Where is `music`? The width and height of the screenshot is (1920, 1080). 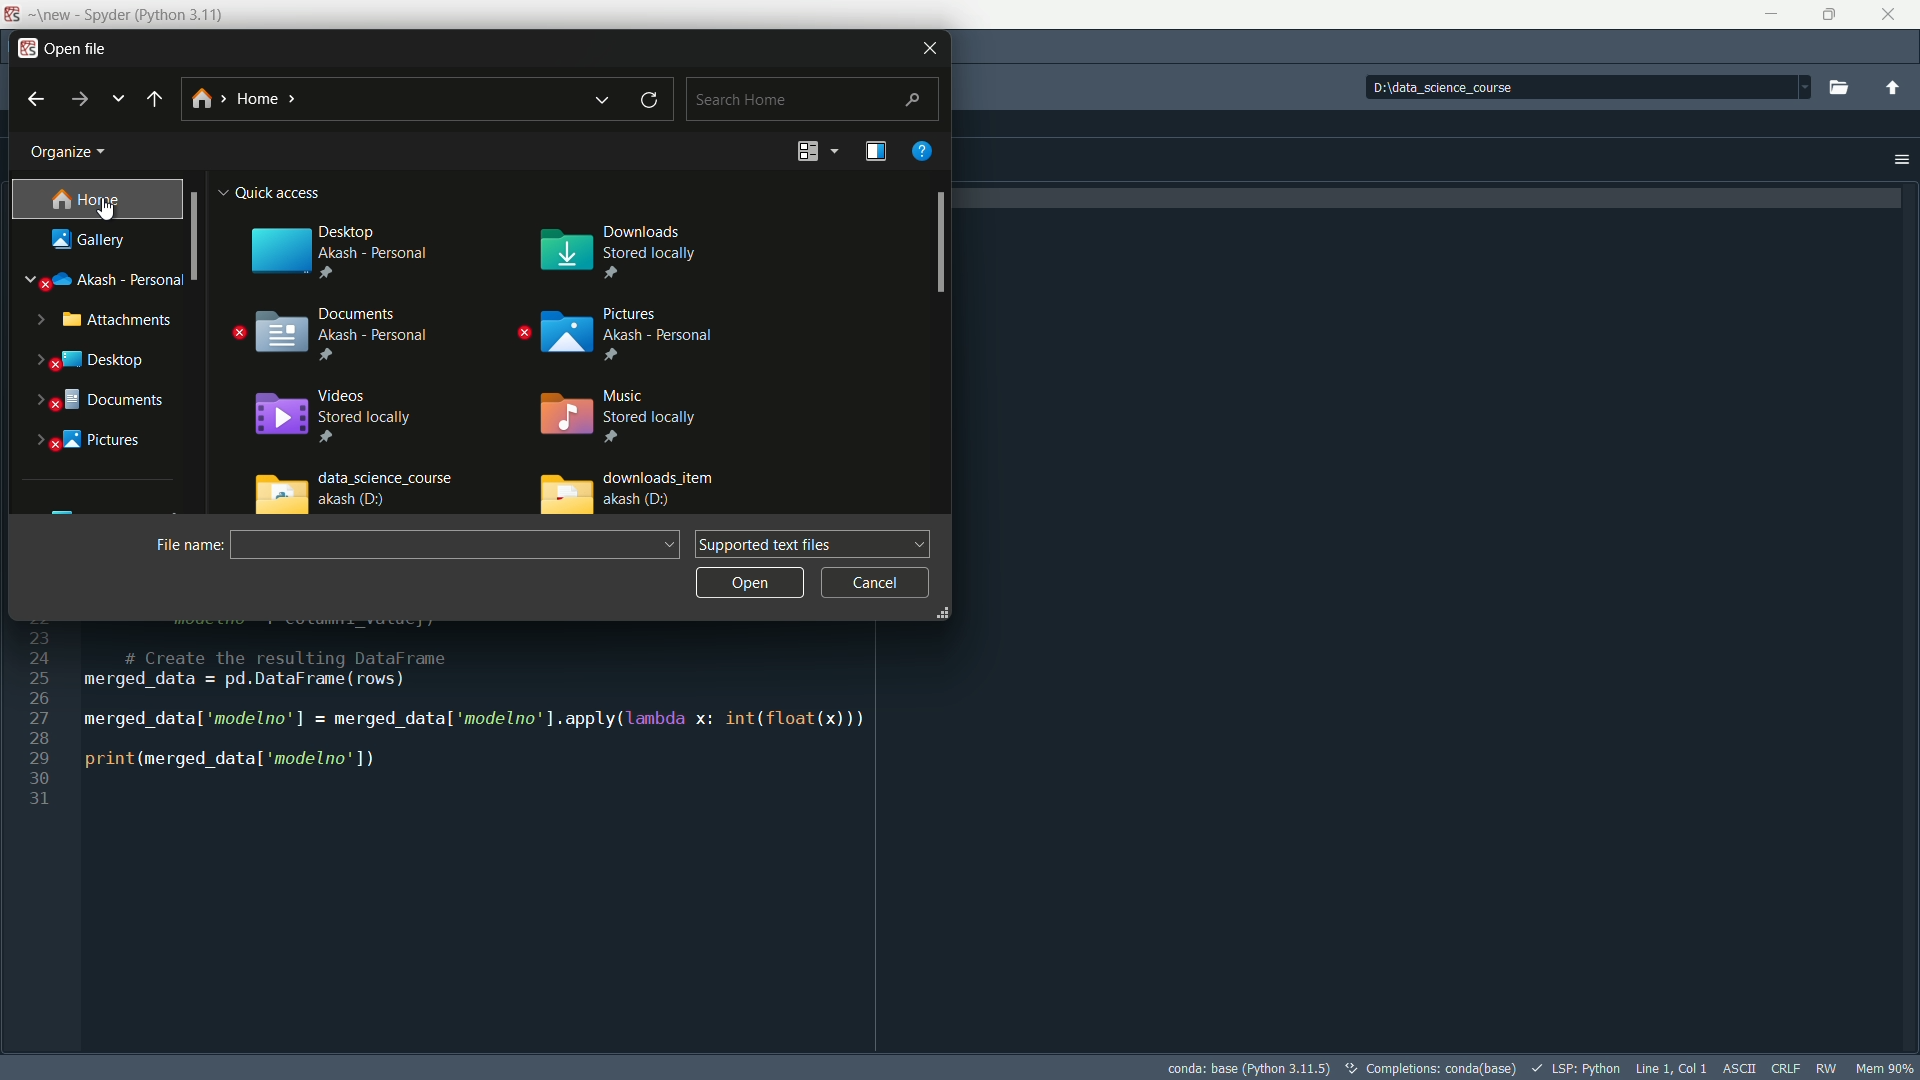 music is located at coordinates (623, 413).